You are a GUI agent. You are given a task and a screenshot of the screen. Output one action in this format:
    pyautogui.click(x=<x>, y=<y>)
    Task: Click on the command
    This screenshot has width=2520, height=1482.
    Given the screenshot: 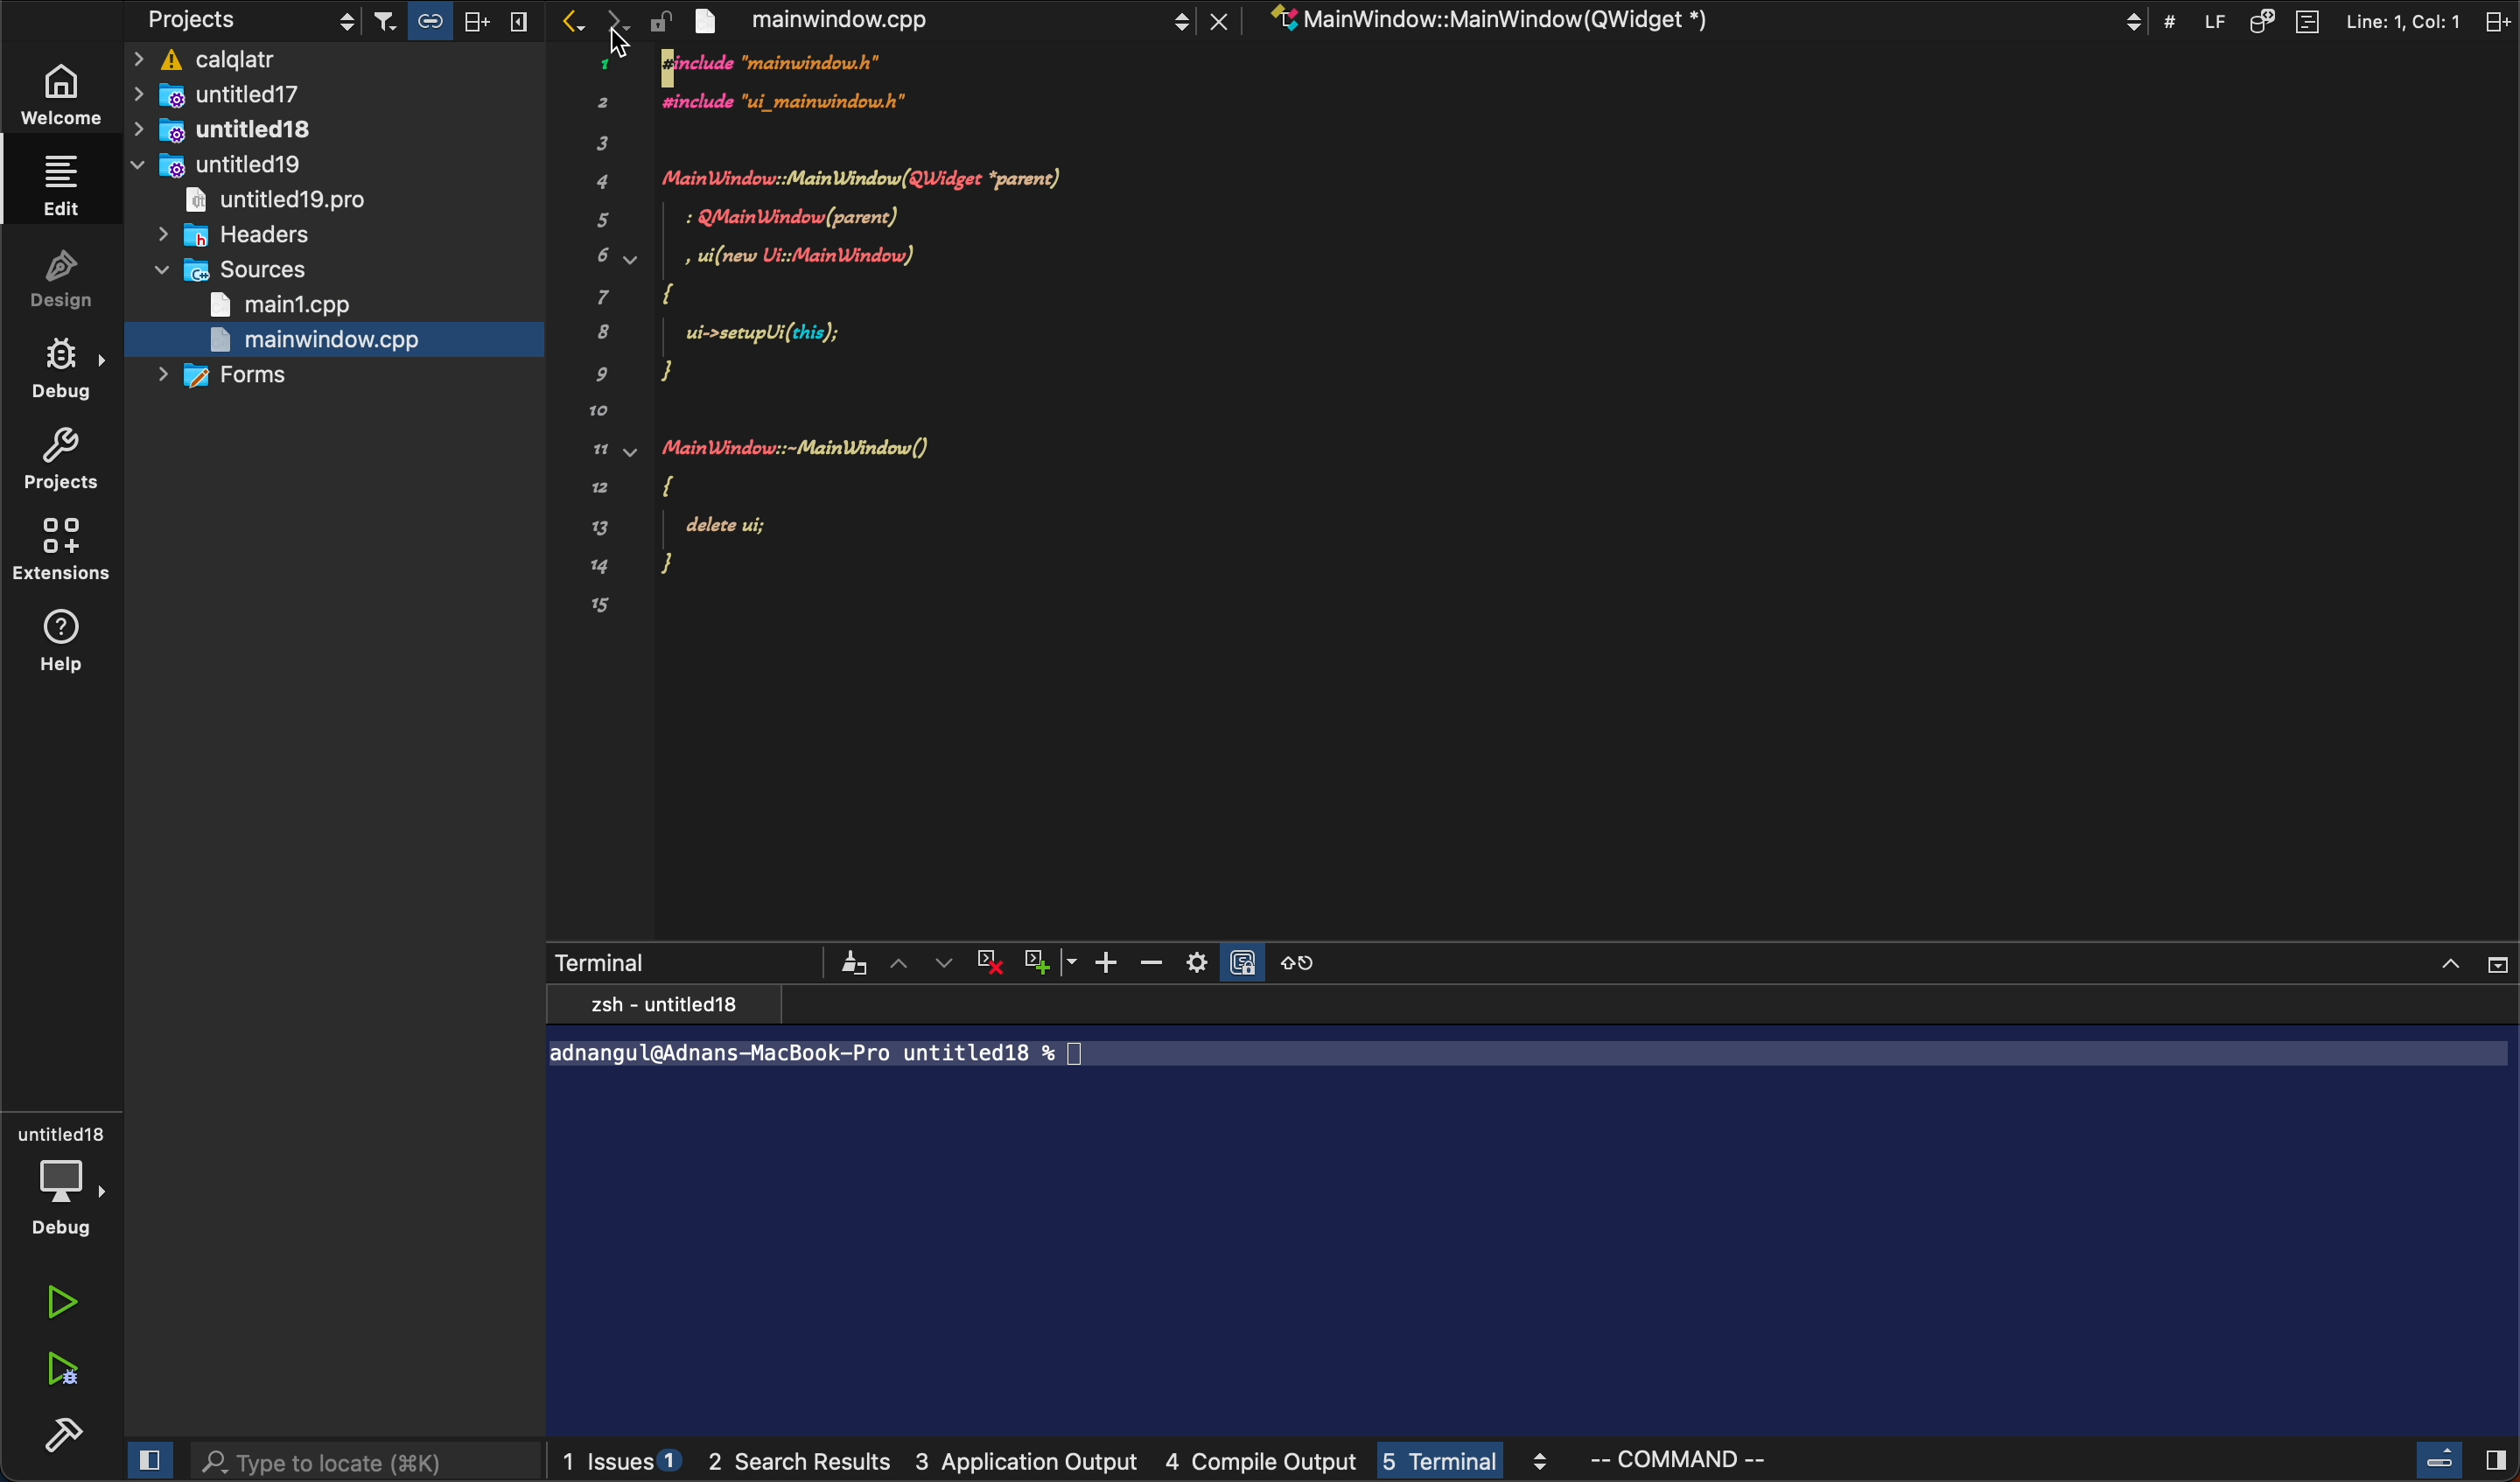 What is the action you would take?
    pyautogui.click(x=1771, y=1458)
    